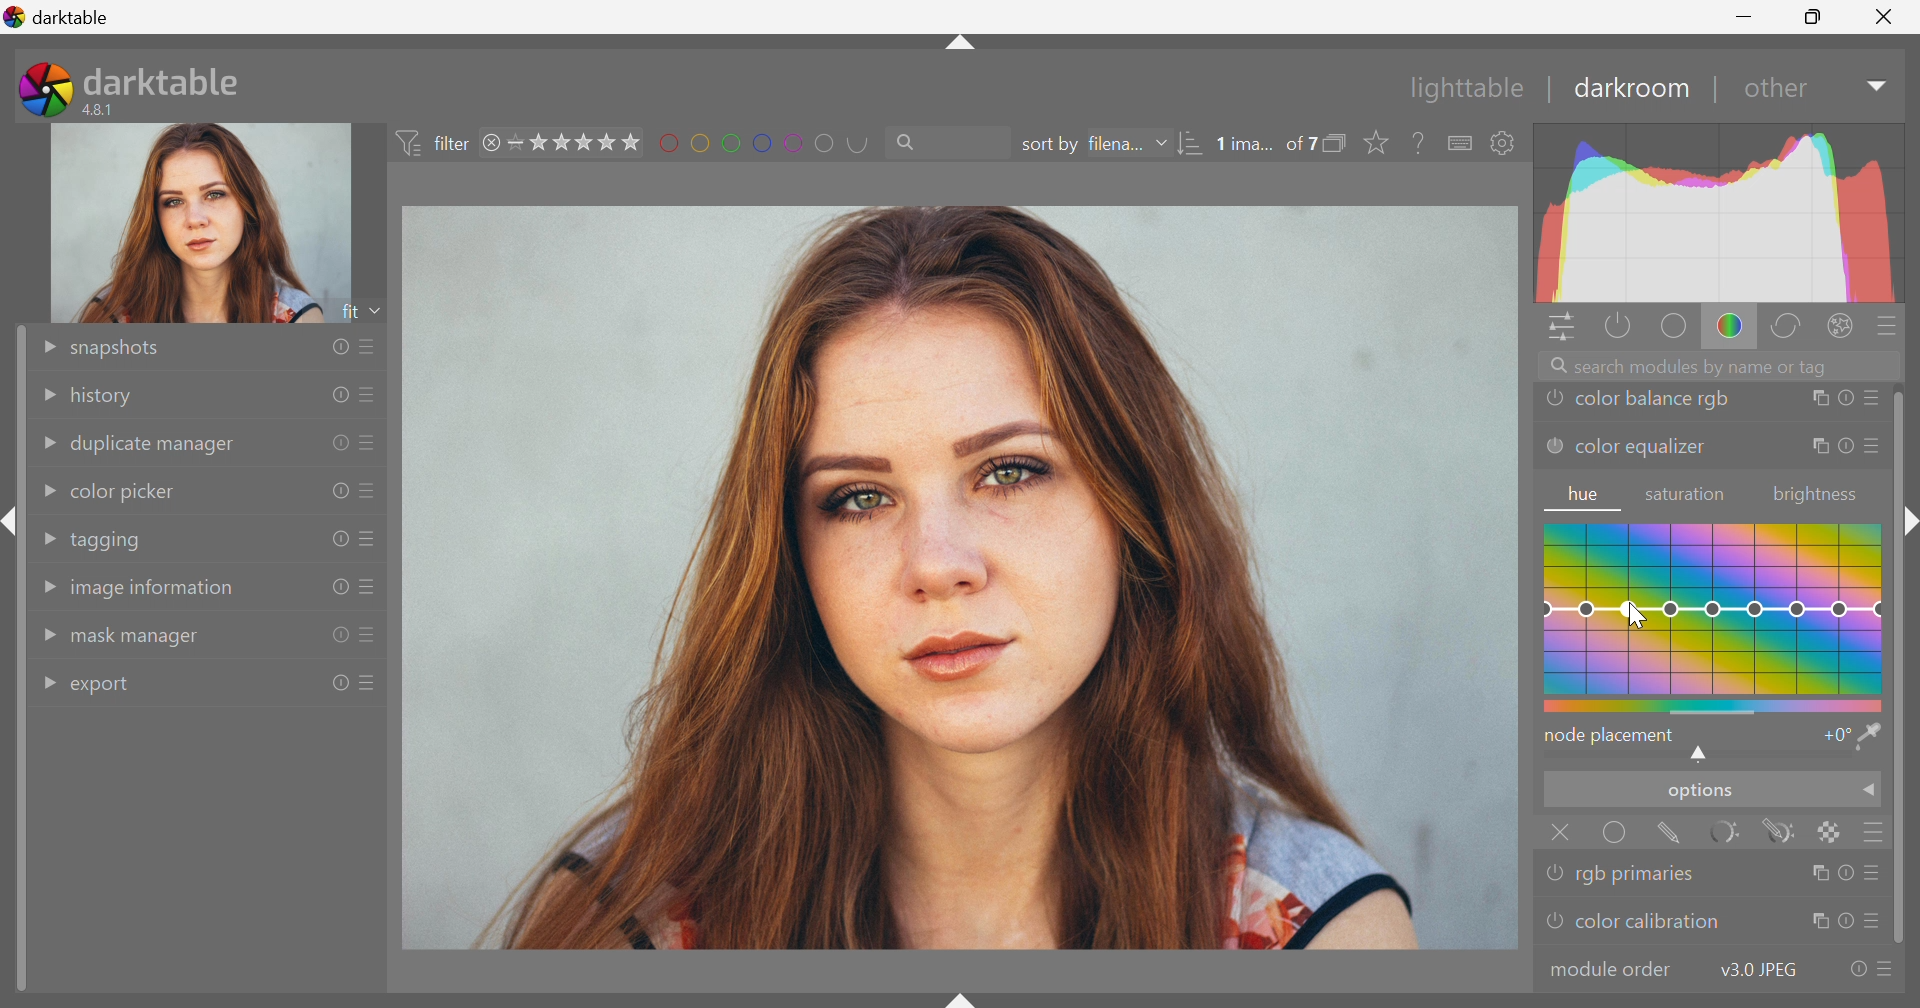  What do you see at coordinates (431, 140) in the screenshot?
I see `filter` at bounding box center [431, 140].